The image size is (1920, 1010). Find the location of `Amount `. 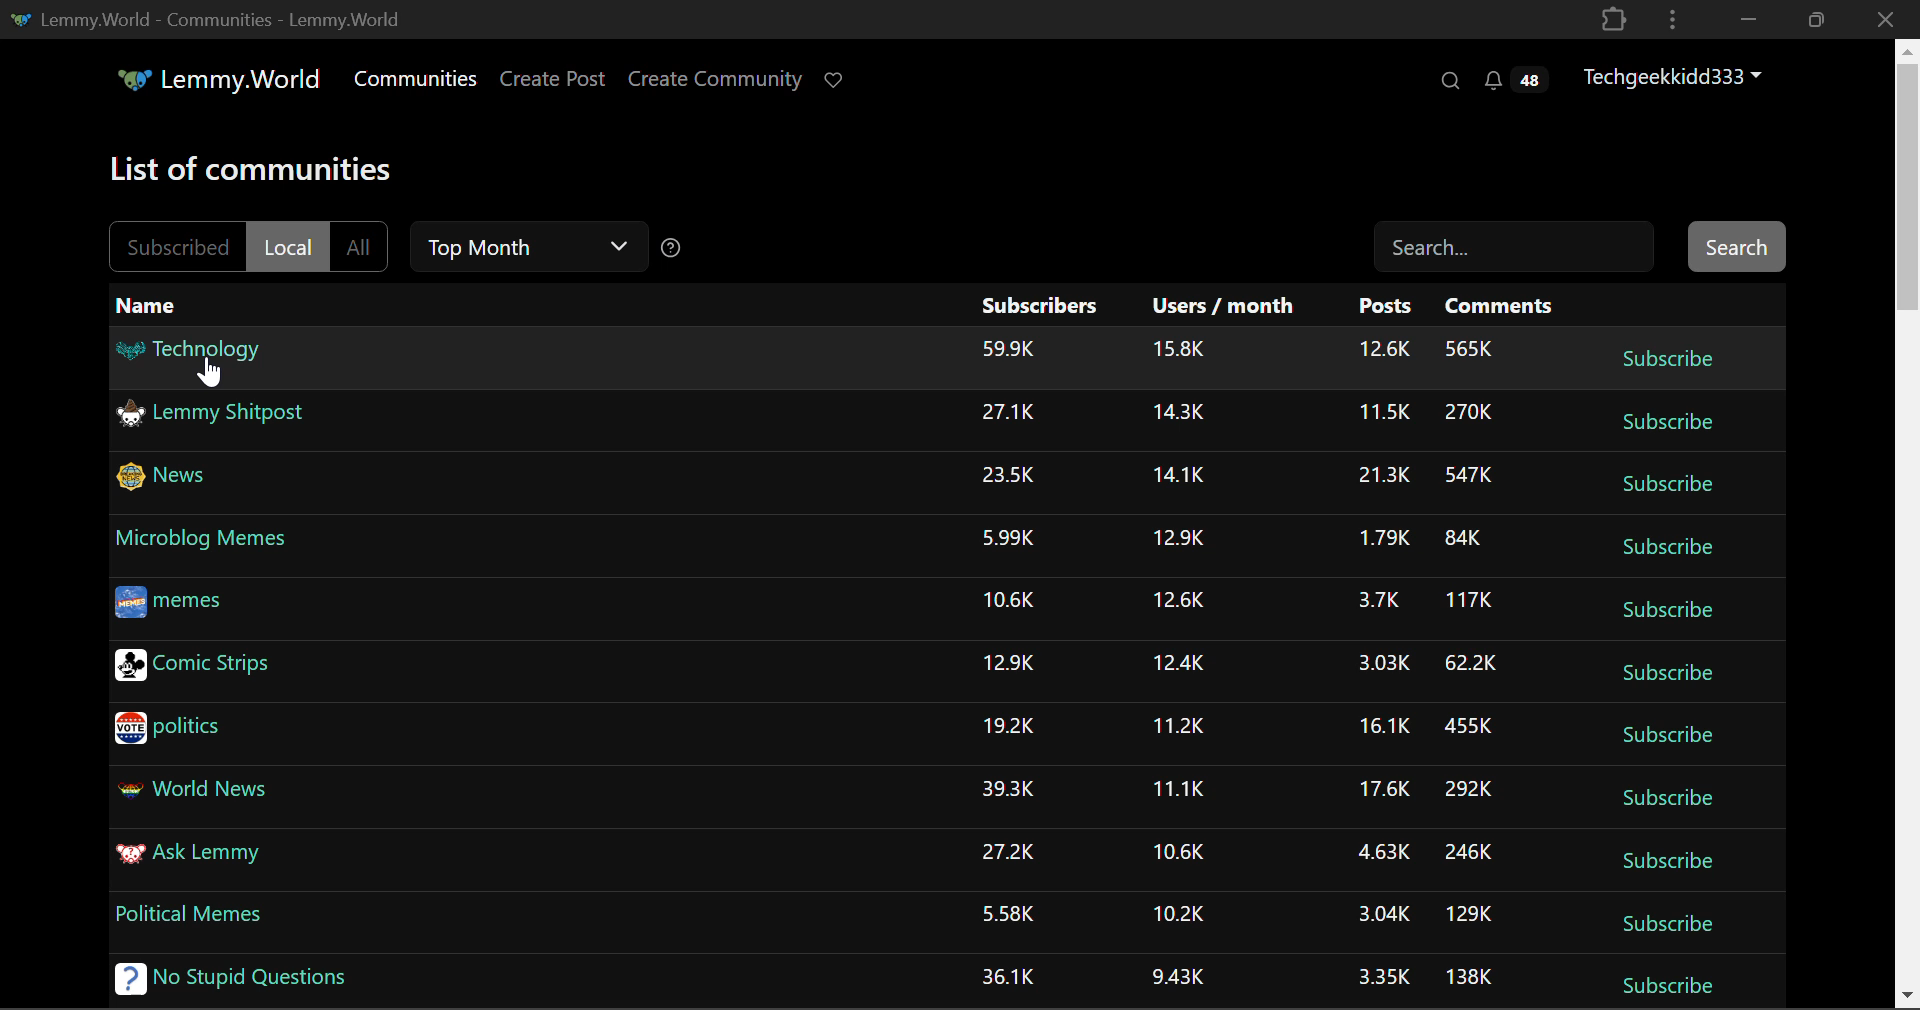

Amount  is located at coordinates (1468, 976).